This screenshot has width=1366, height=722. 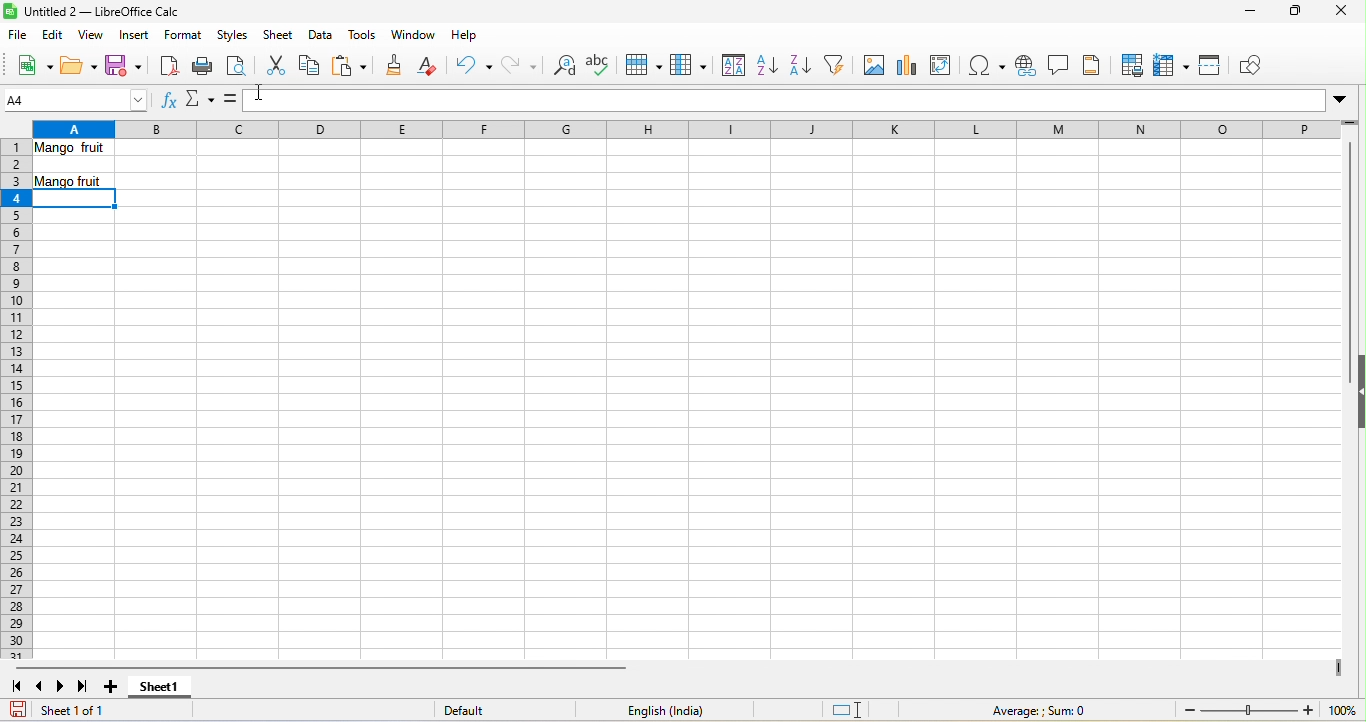 What do you see at coordinates (873, 67) in the screenshot?
I see `image` at bounding box center [873, 67].